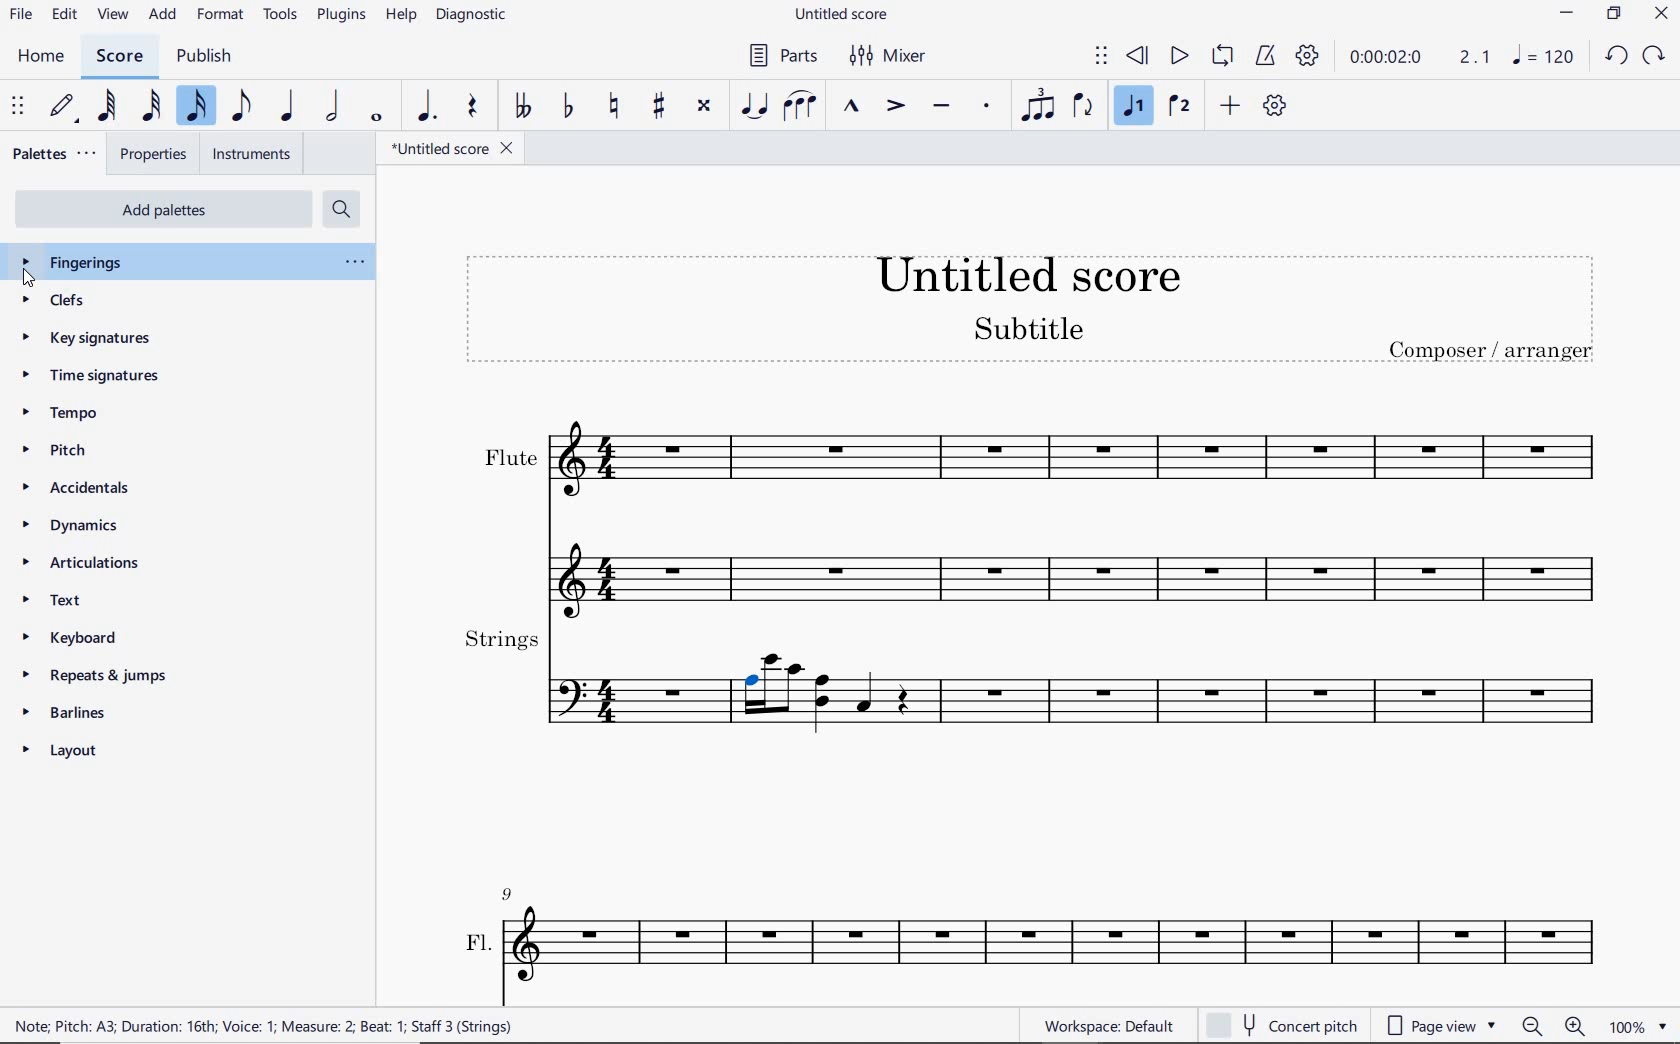 The image size is (1680, 1044). I want to click on edit, so click(64, 12).